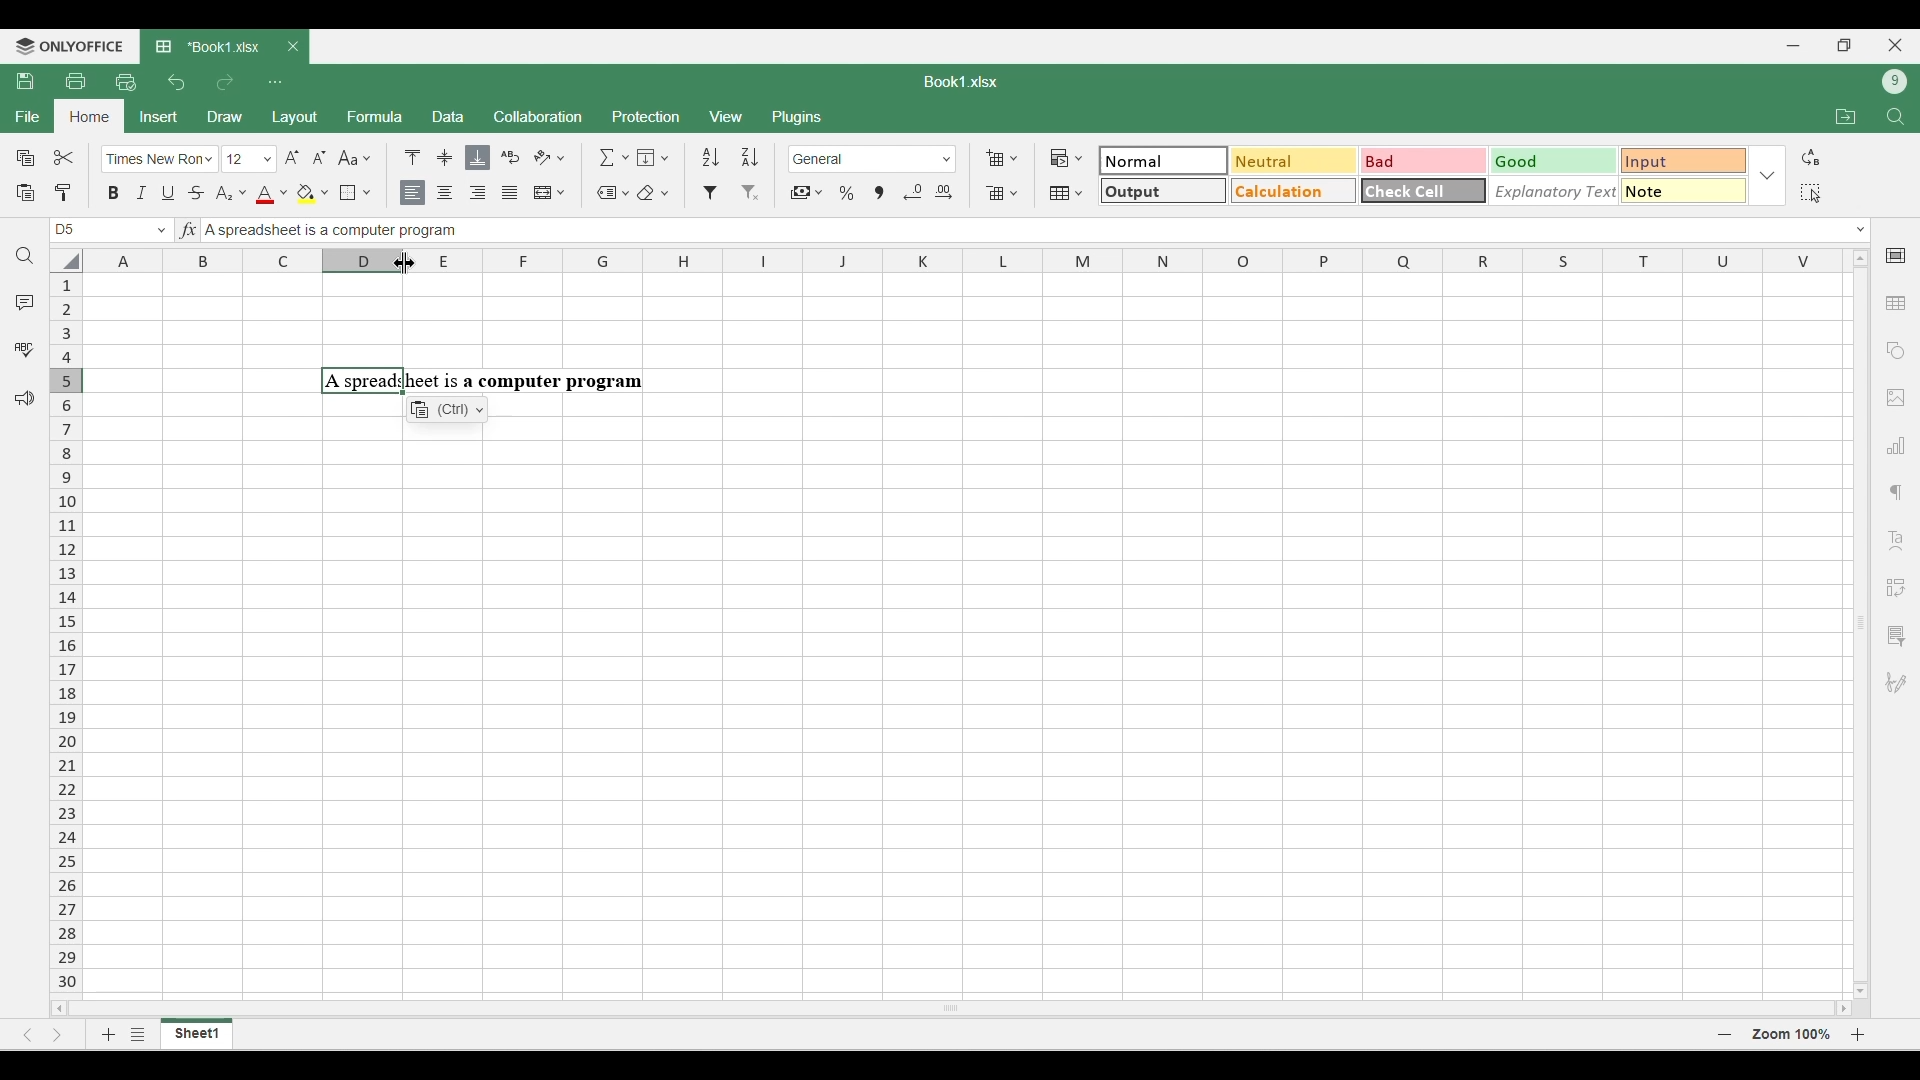 This screenshot has width=1920, height=1080. Describe the element at coordinates (1001, 193) in the screenshot. I see `Delete cell options` at that location.